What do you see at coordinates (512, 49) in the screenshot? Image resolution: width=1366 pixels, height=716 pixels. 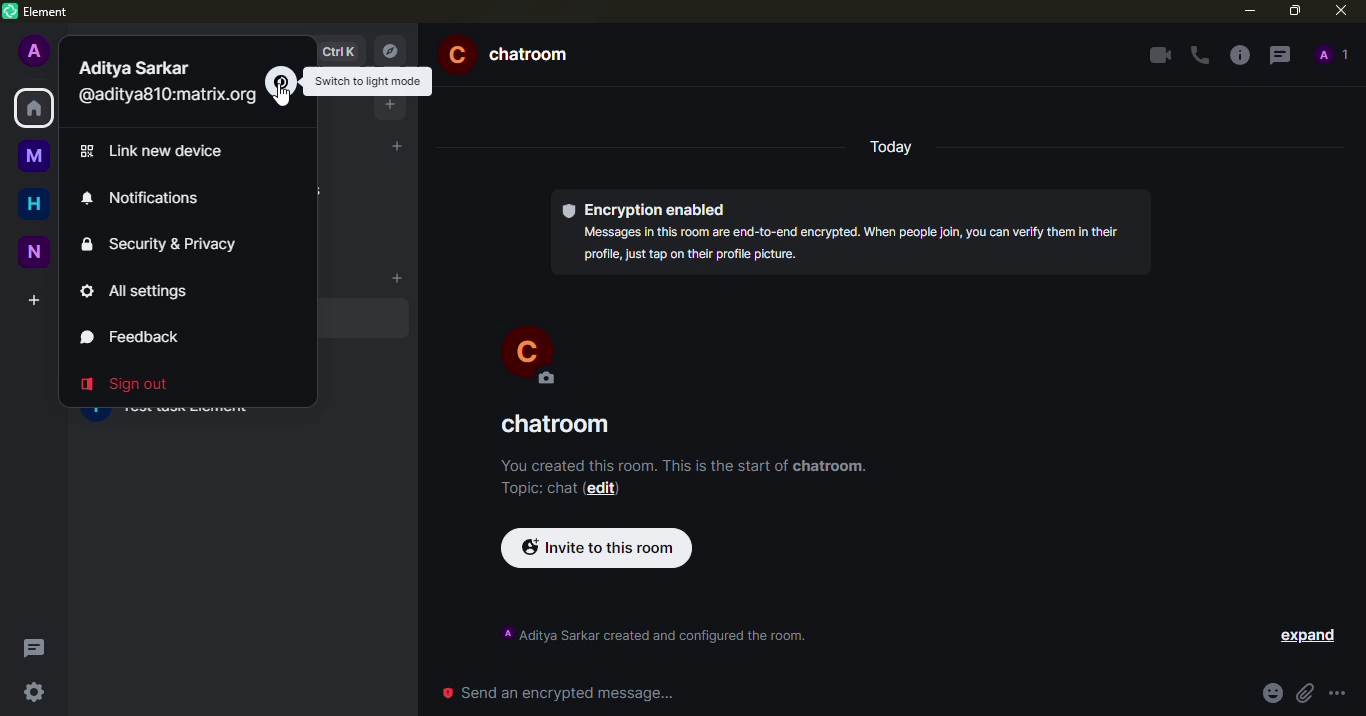 I see `chatroom` at bounding box center [512, 49].